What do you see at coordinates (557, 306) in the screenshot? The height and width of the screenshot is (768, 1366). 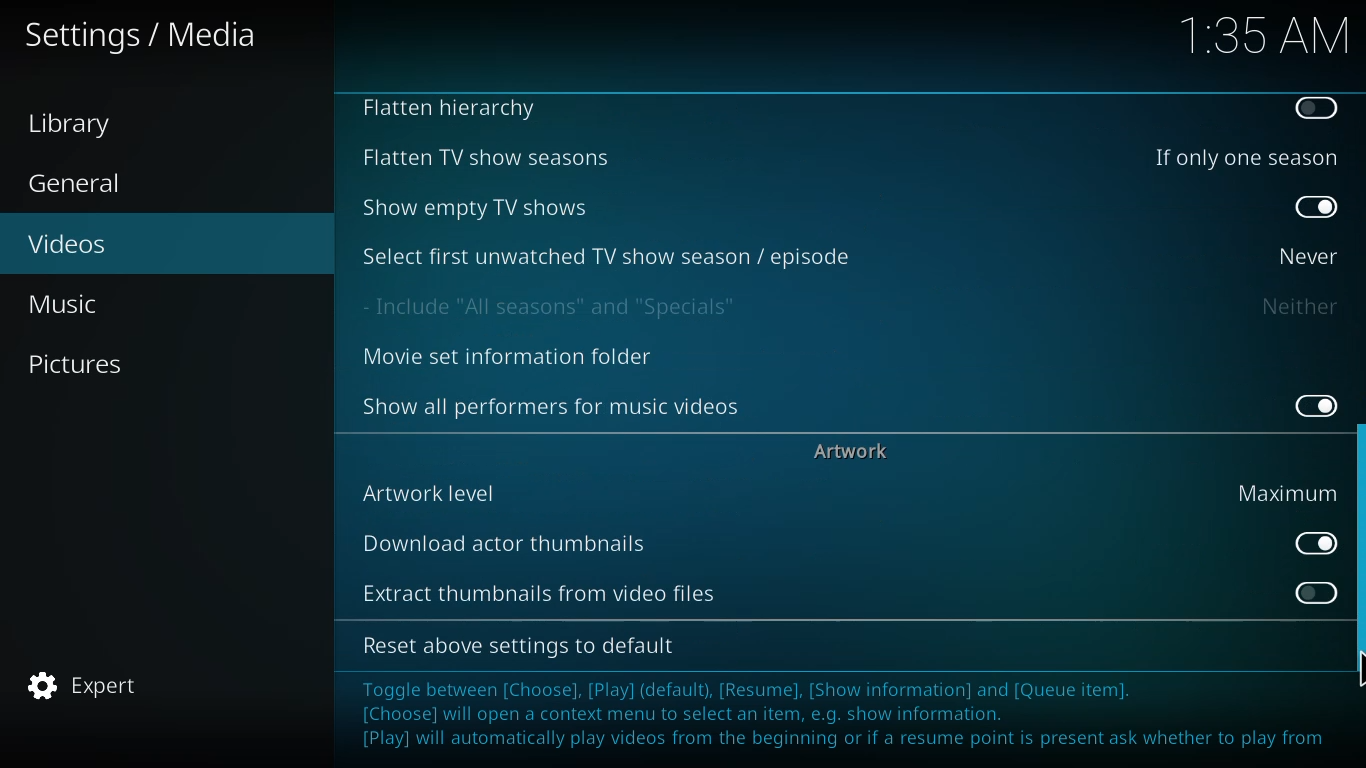 I see `include all` at bounding box center [557, 306].